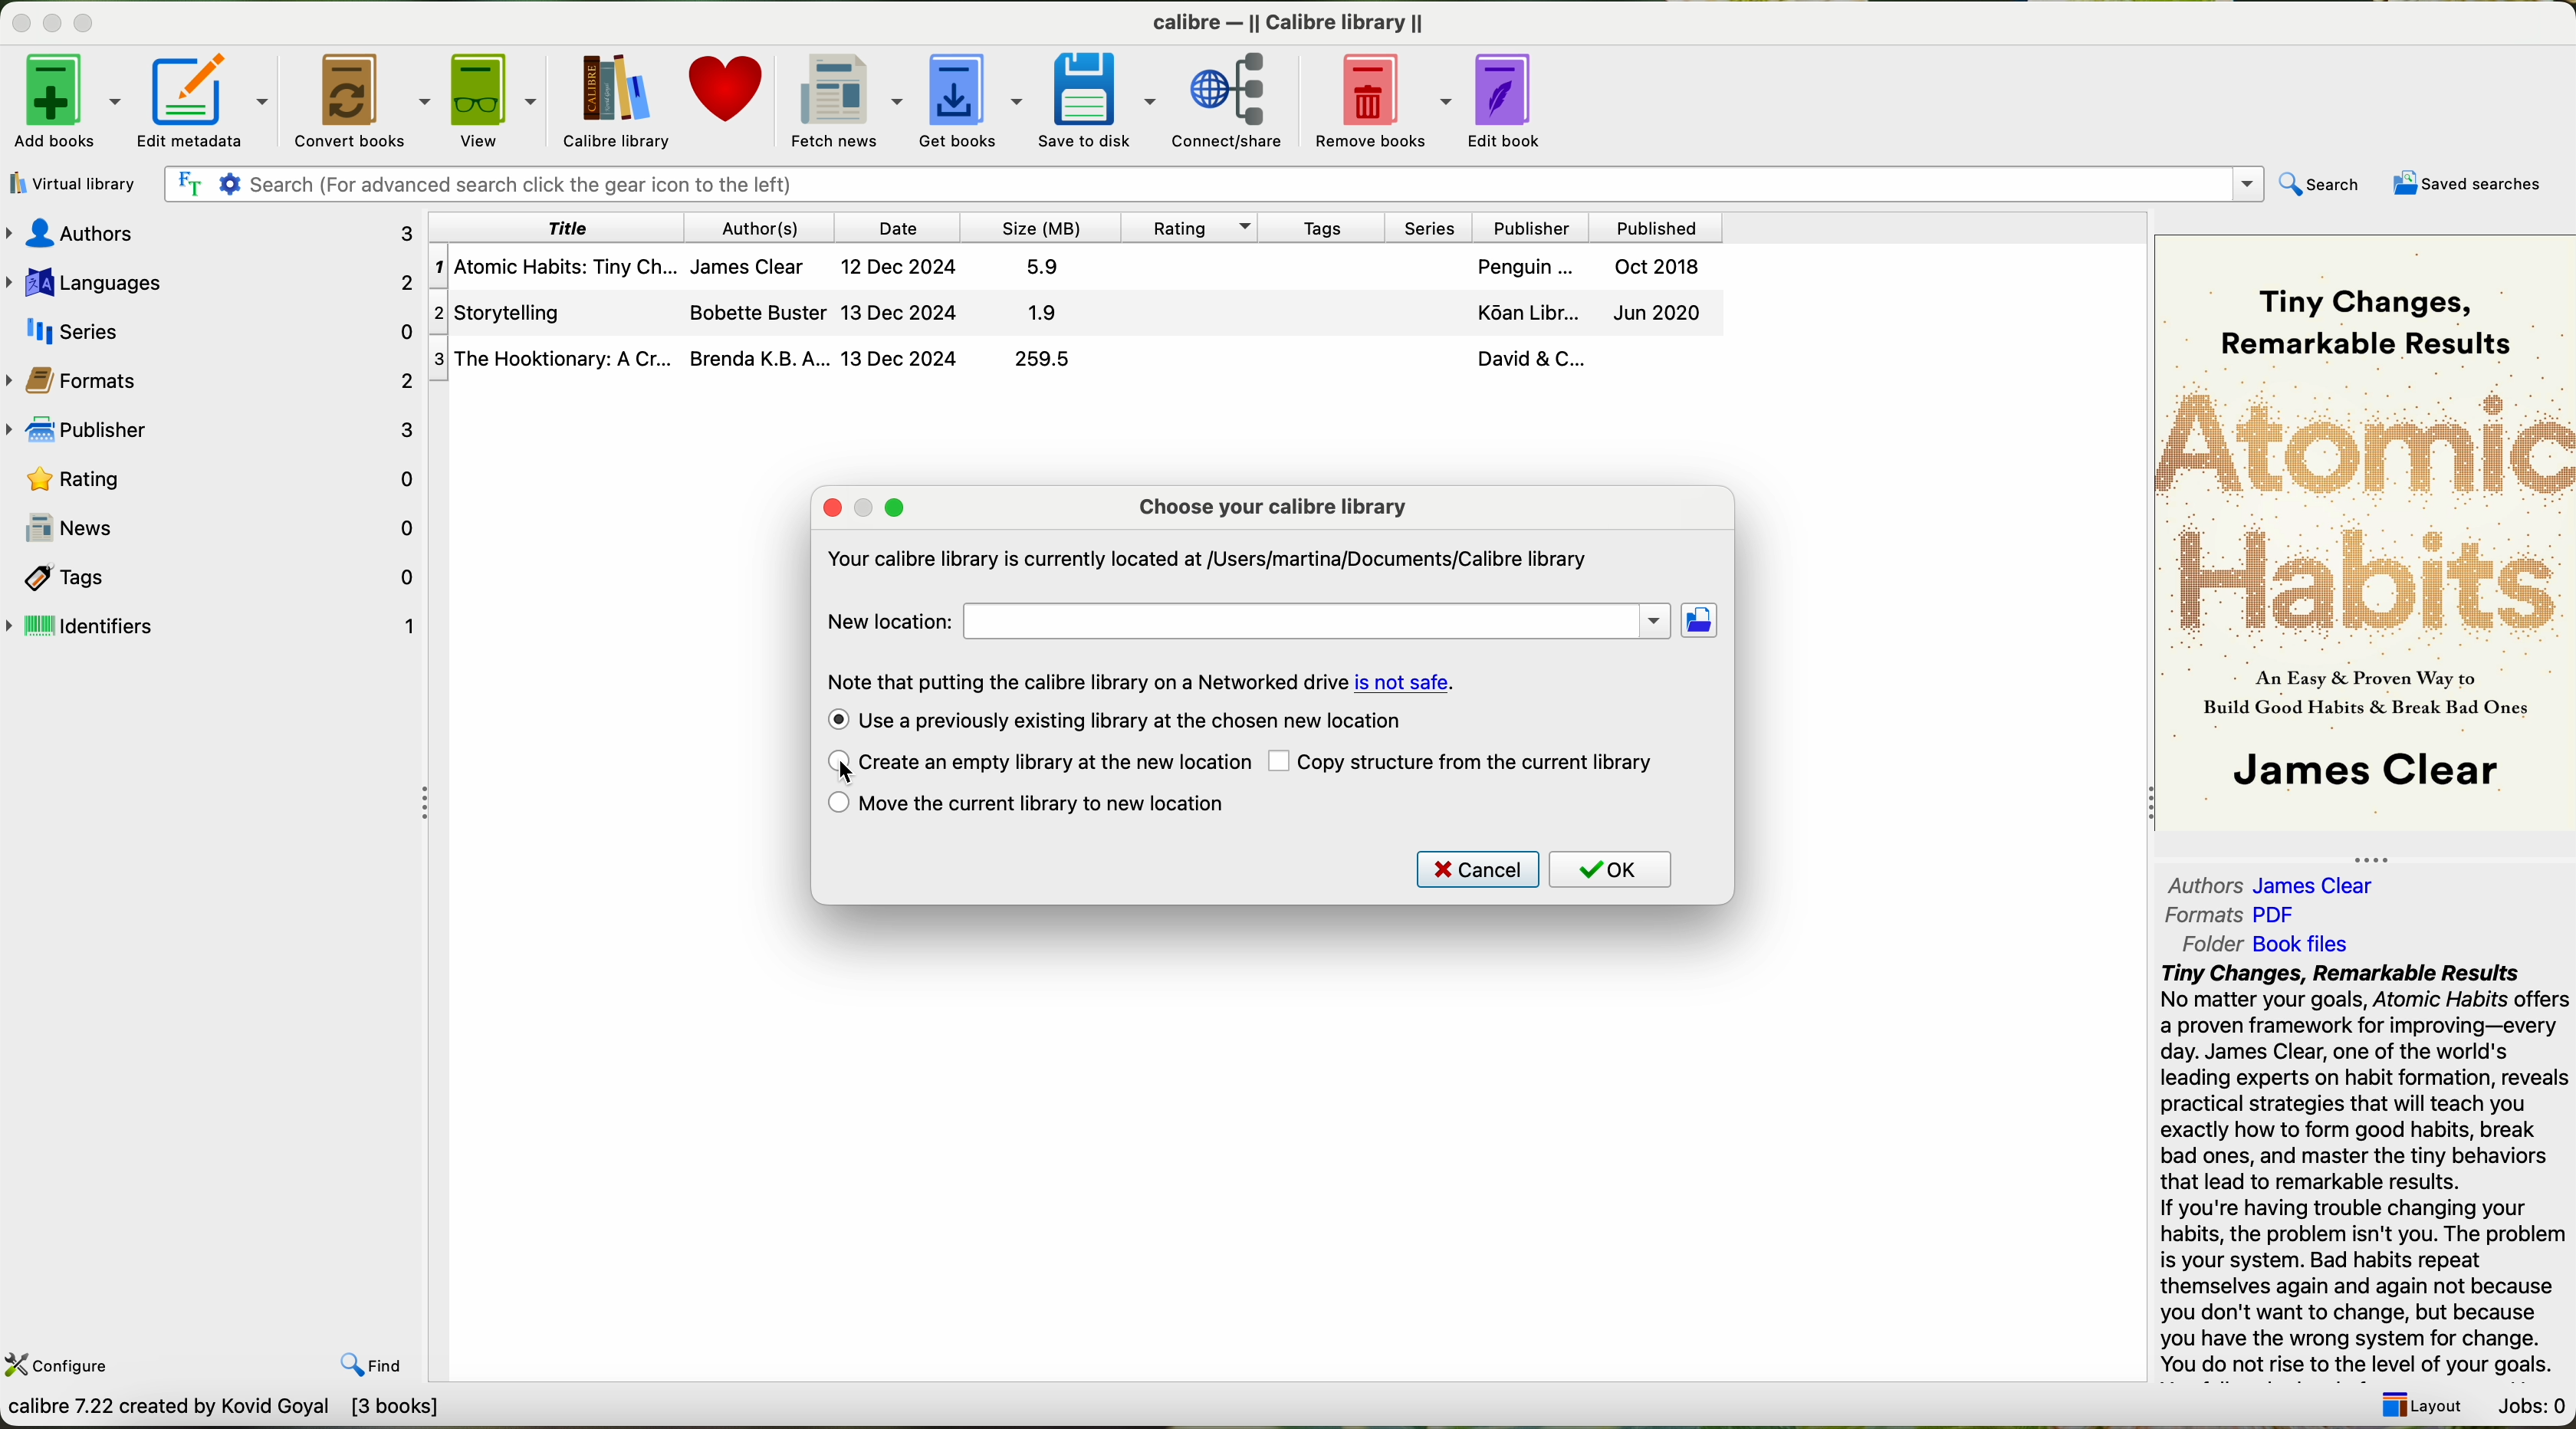 The height and width of the screenshot is (1429, 2576). I want to click on new location, so click(889, 620).